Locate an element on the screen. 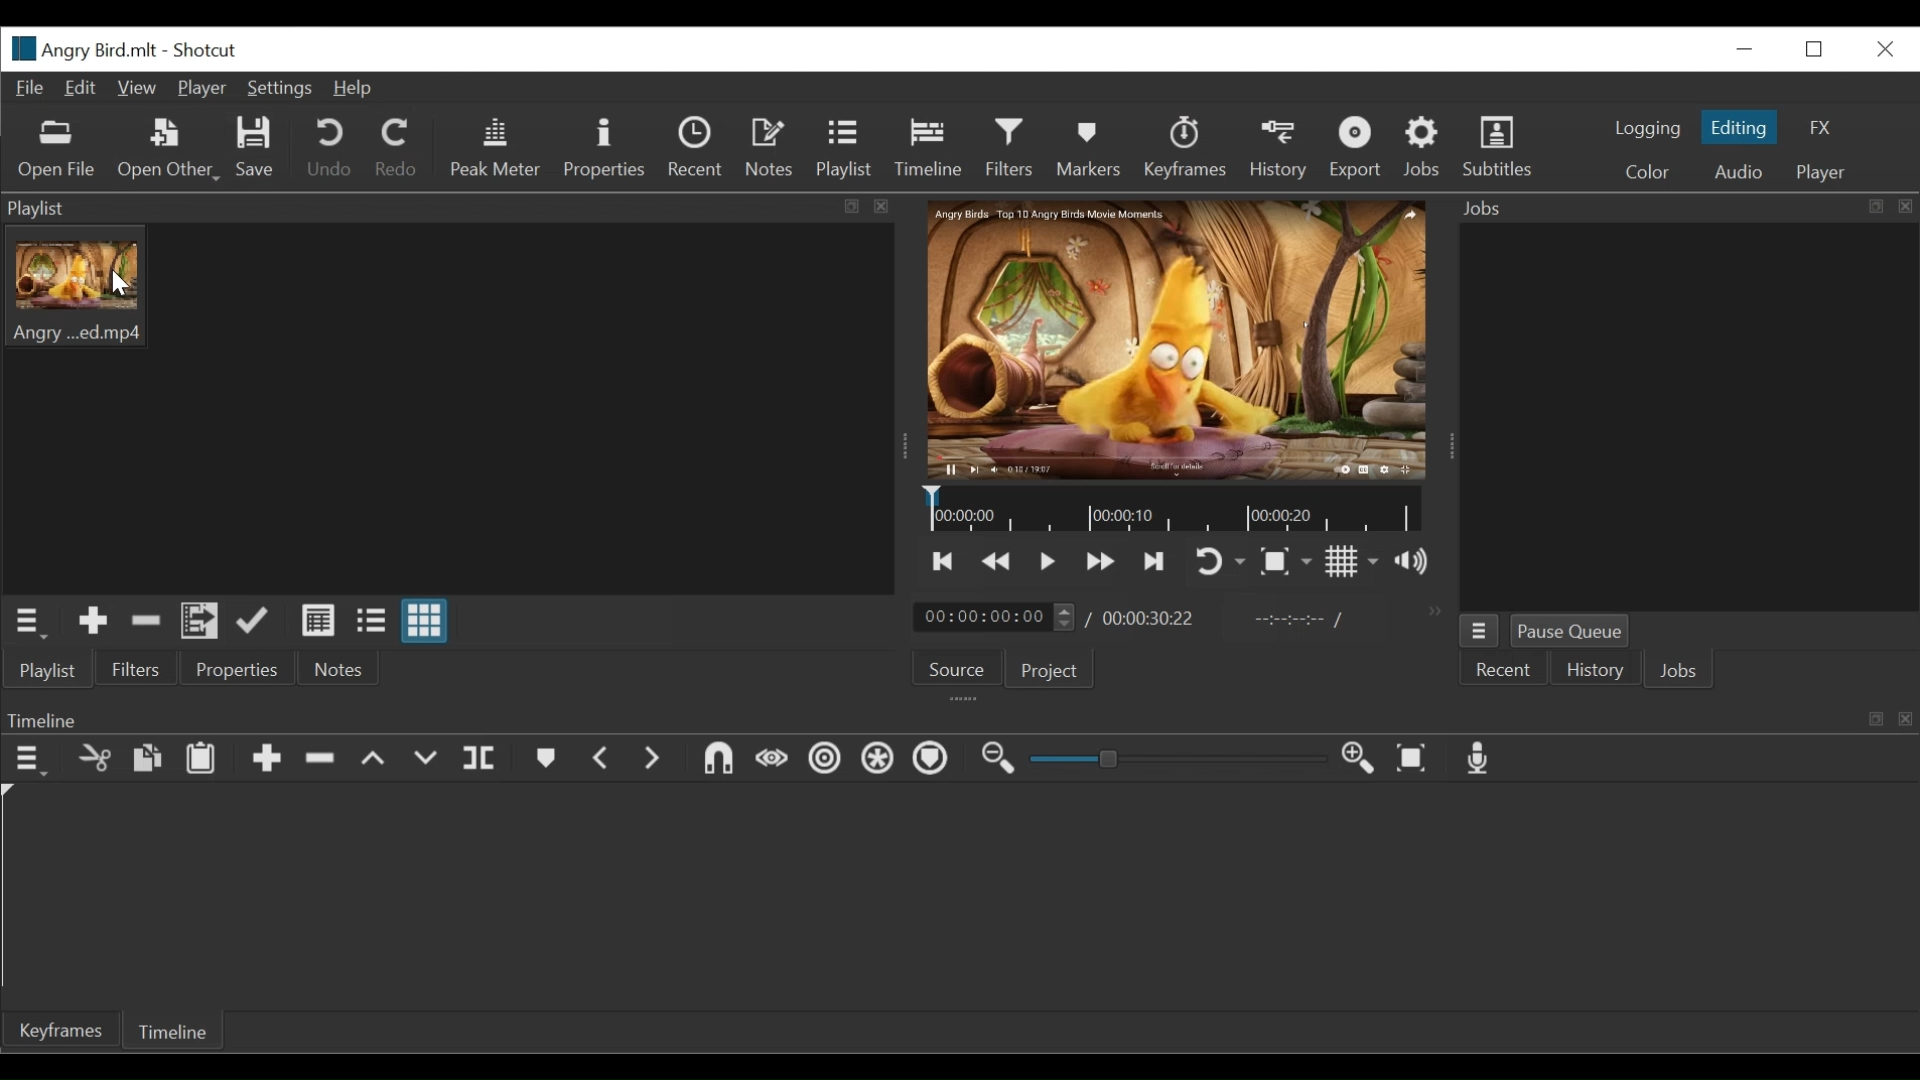 Image resolution: width=1920 pixels, height=1080 pixels. Audio is located at coordinates (1738, 173).